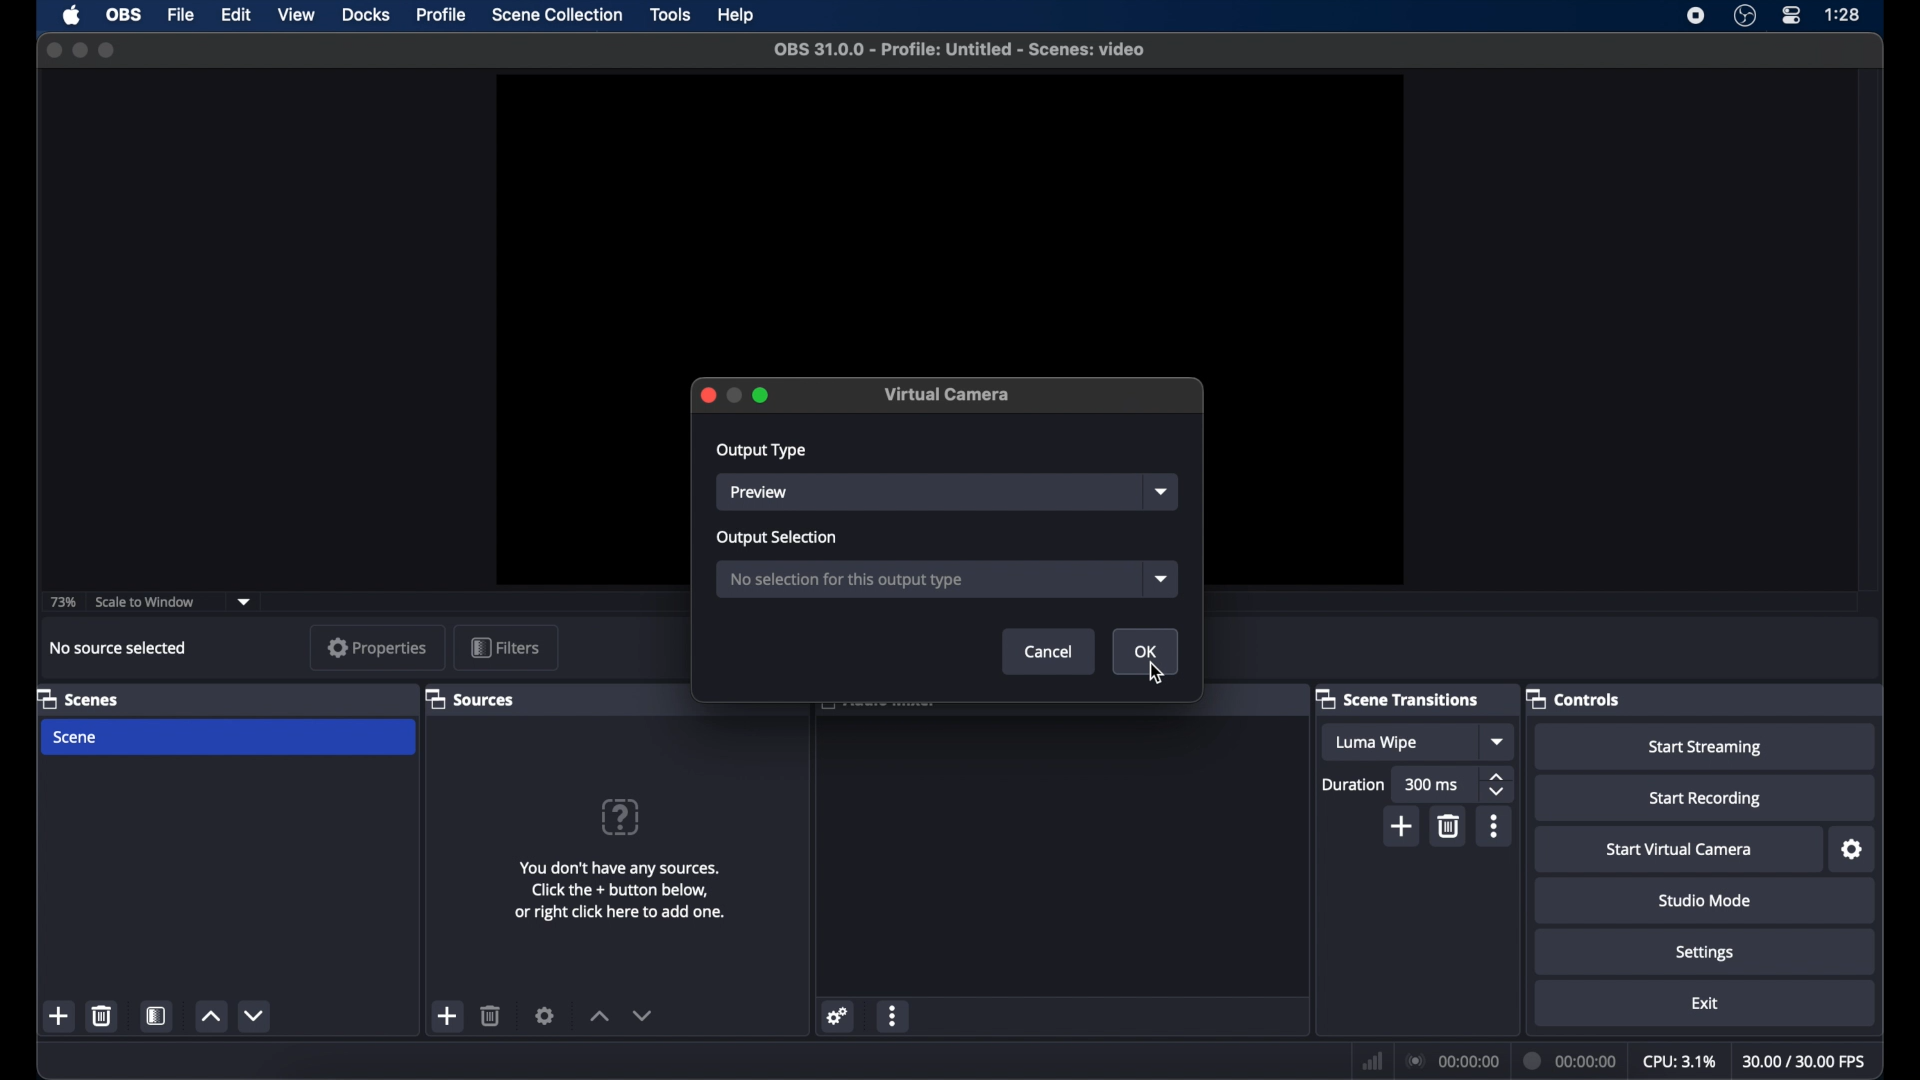 Image resolution: width=1920 pixels, height=1080 pixels. Describe the element at coordinates (86, 700) in the screenshot. I see `scenes` at that location.